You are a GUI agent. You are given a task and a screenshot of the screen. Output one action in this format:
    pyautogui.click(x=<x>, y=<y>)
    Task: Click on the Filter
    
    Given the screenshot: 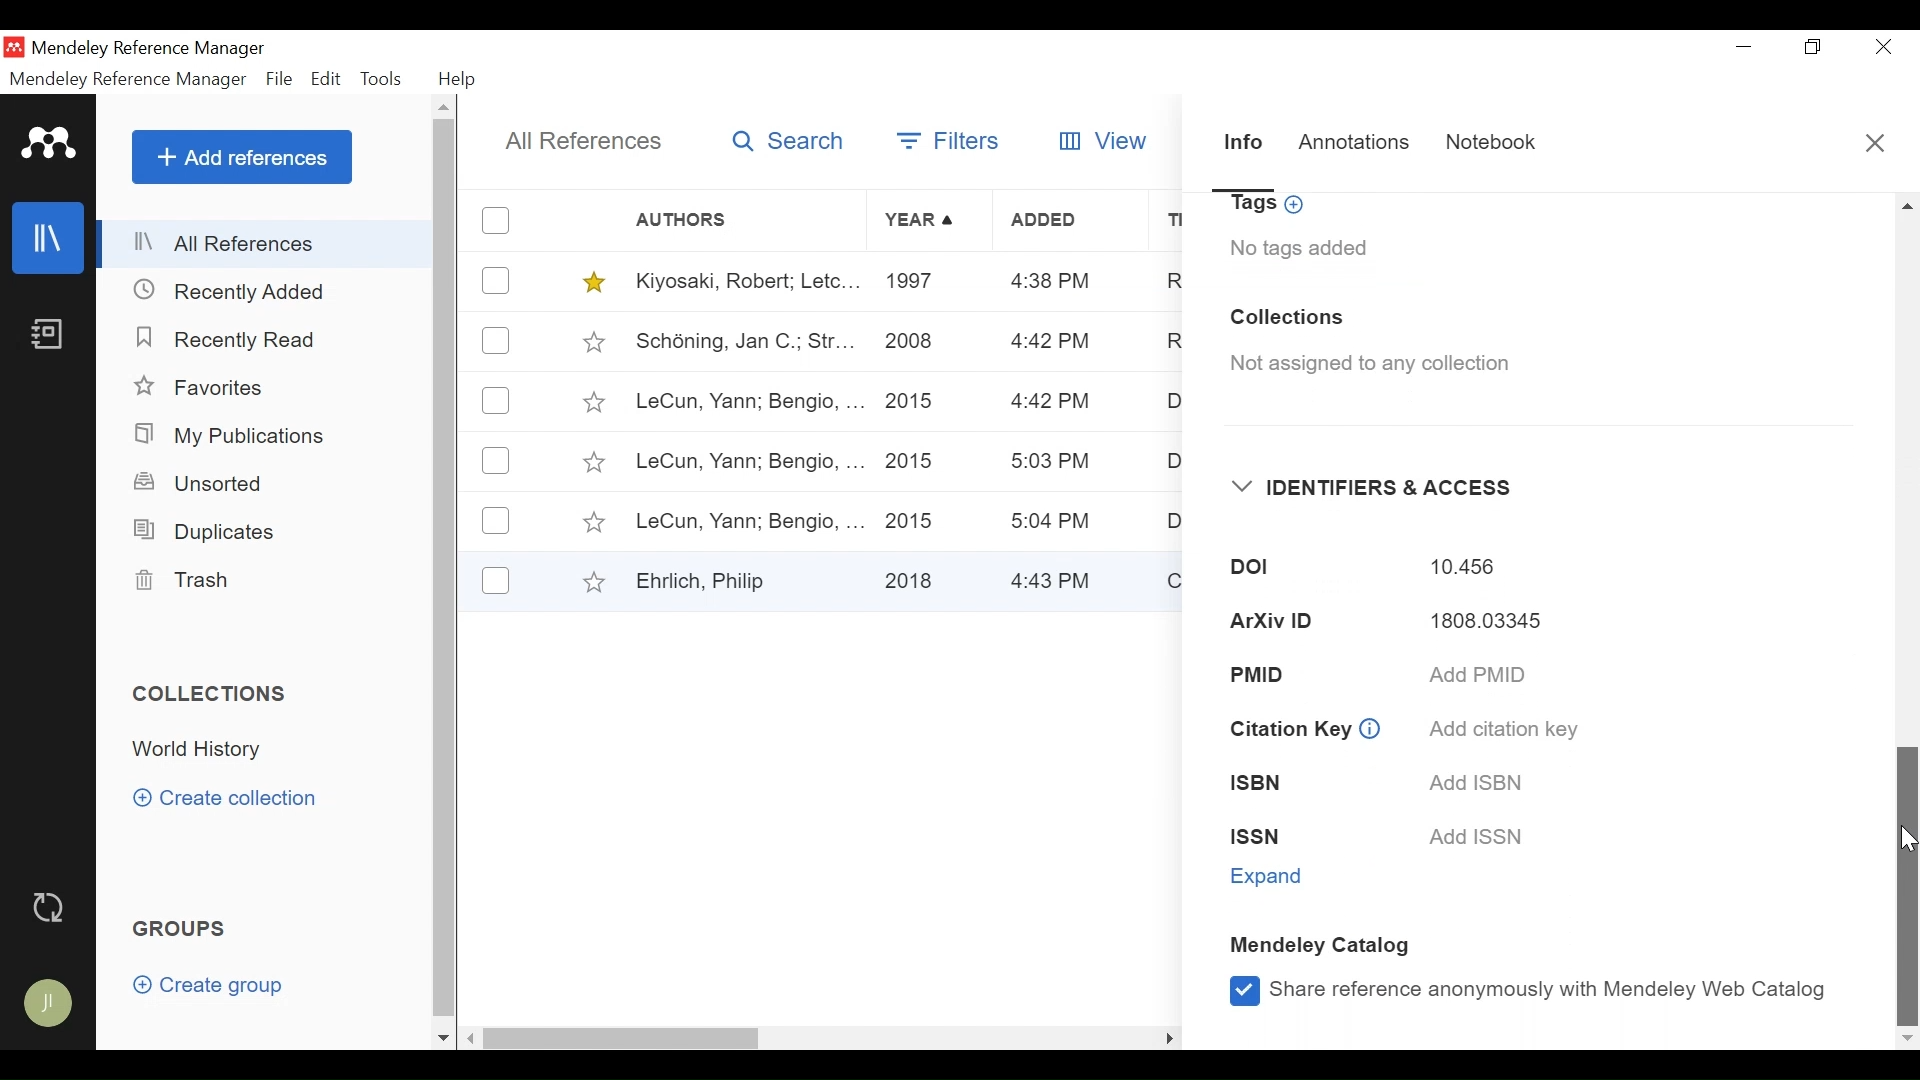 What is the action you would take?
    pyautogui.click(x=952, y=144)
    